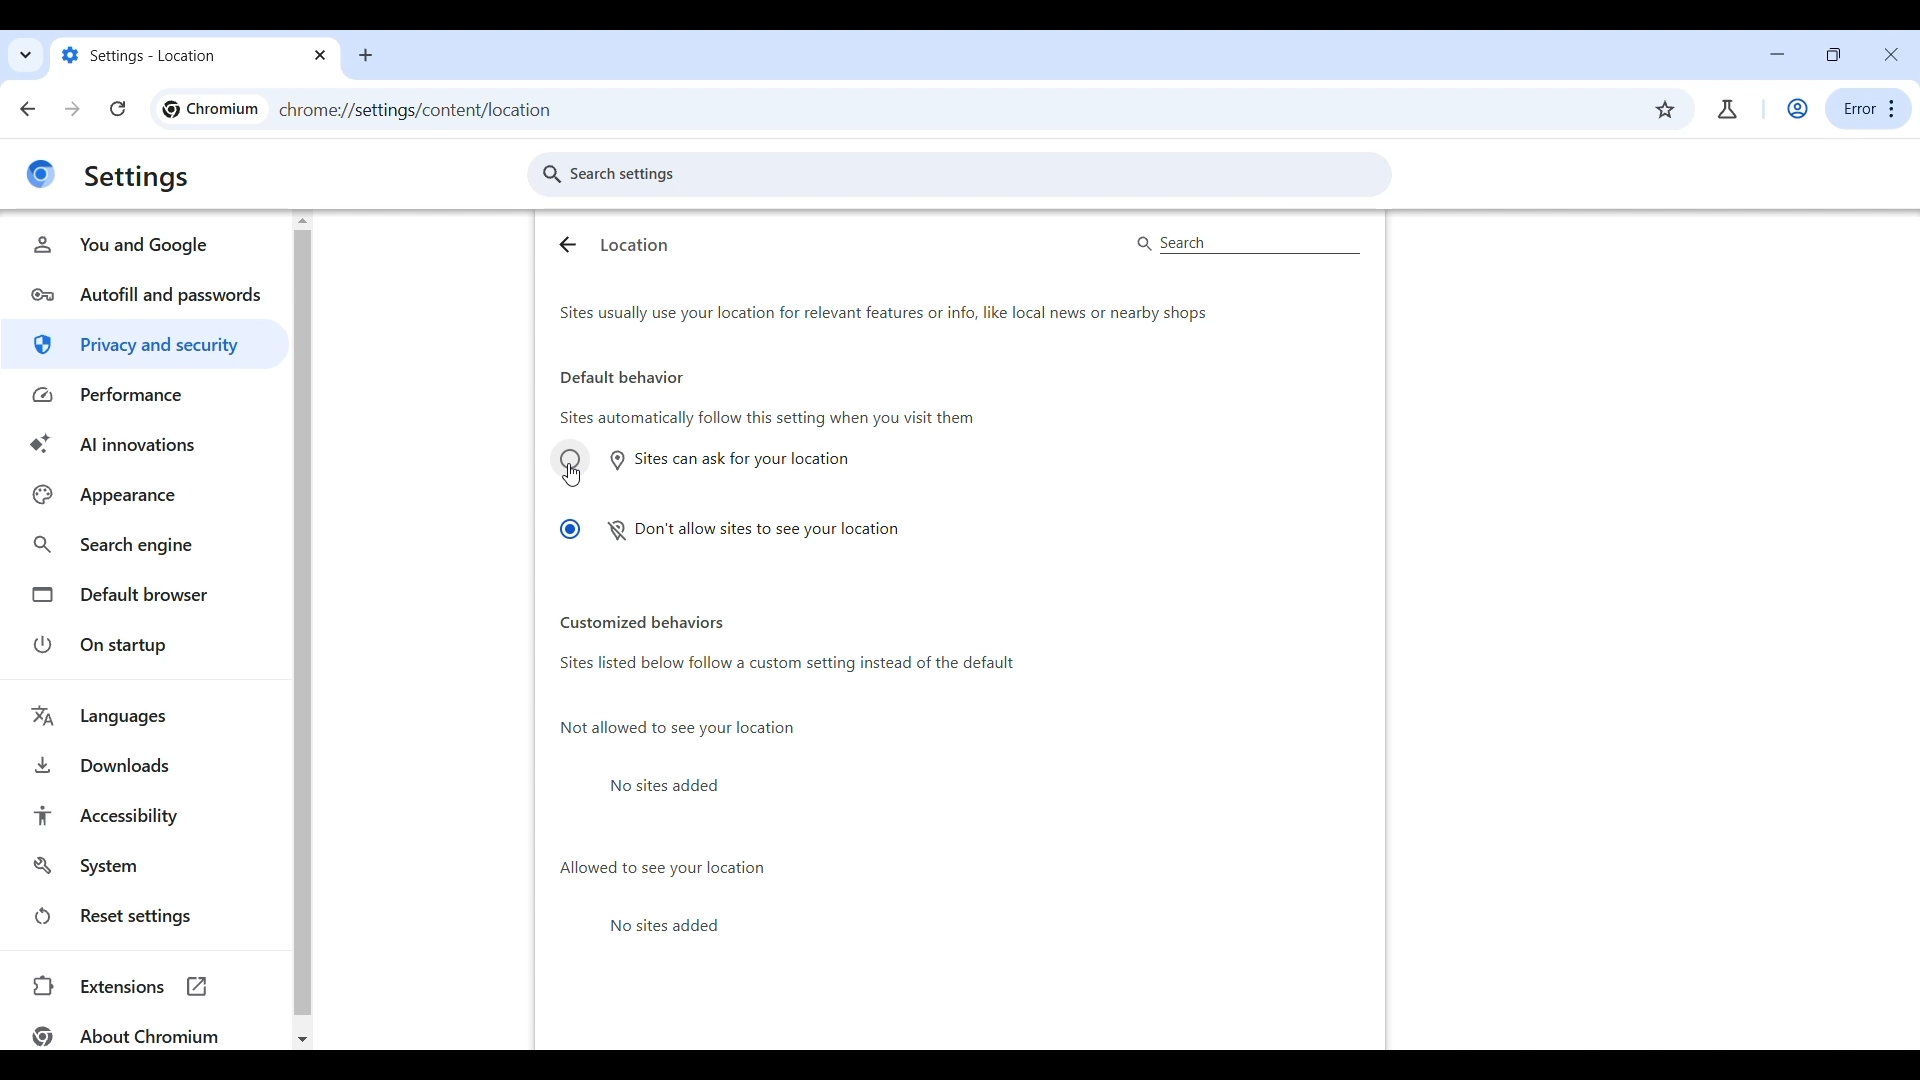 Image resolution: width=1920 pixels, height=1080 pixels. I want to click on Privacy and security highlighted, so click(146, 344).